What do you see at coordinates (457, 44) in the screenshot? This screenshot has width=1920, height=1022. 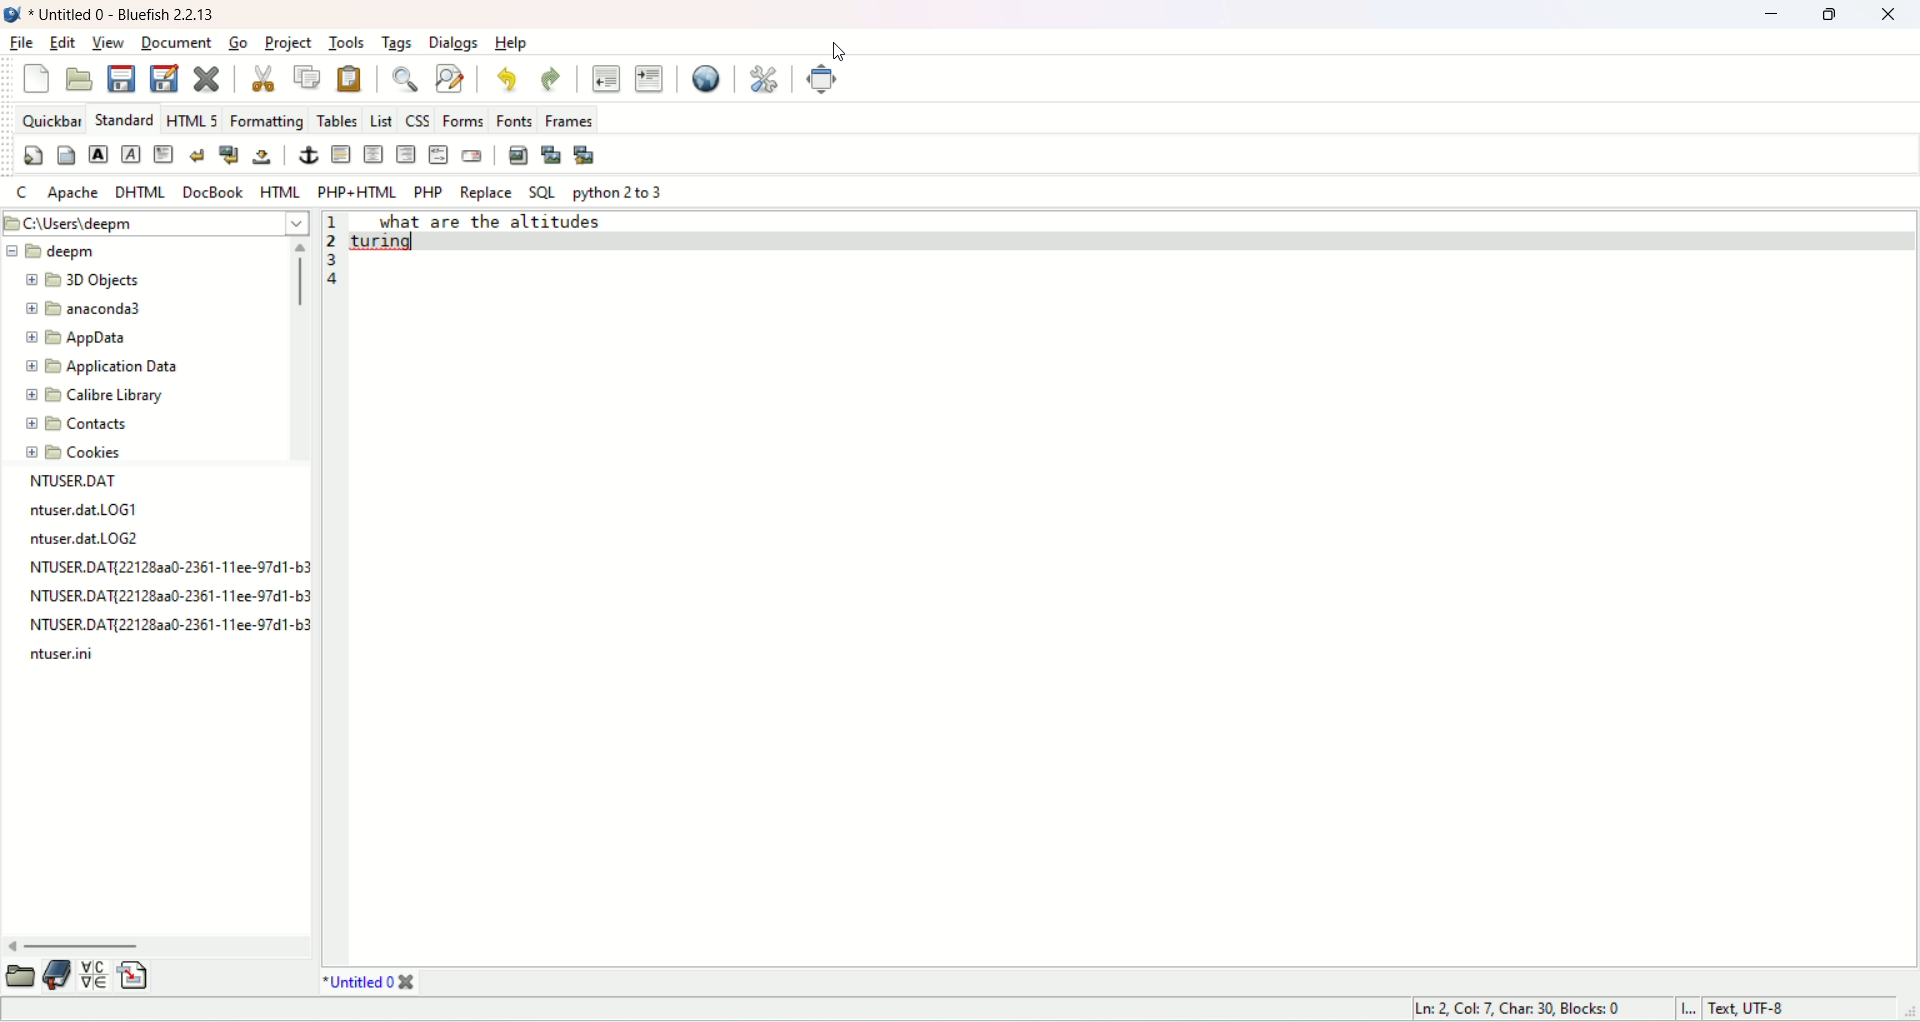 I see `dialogs` at bounding box center [457, 44].